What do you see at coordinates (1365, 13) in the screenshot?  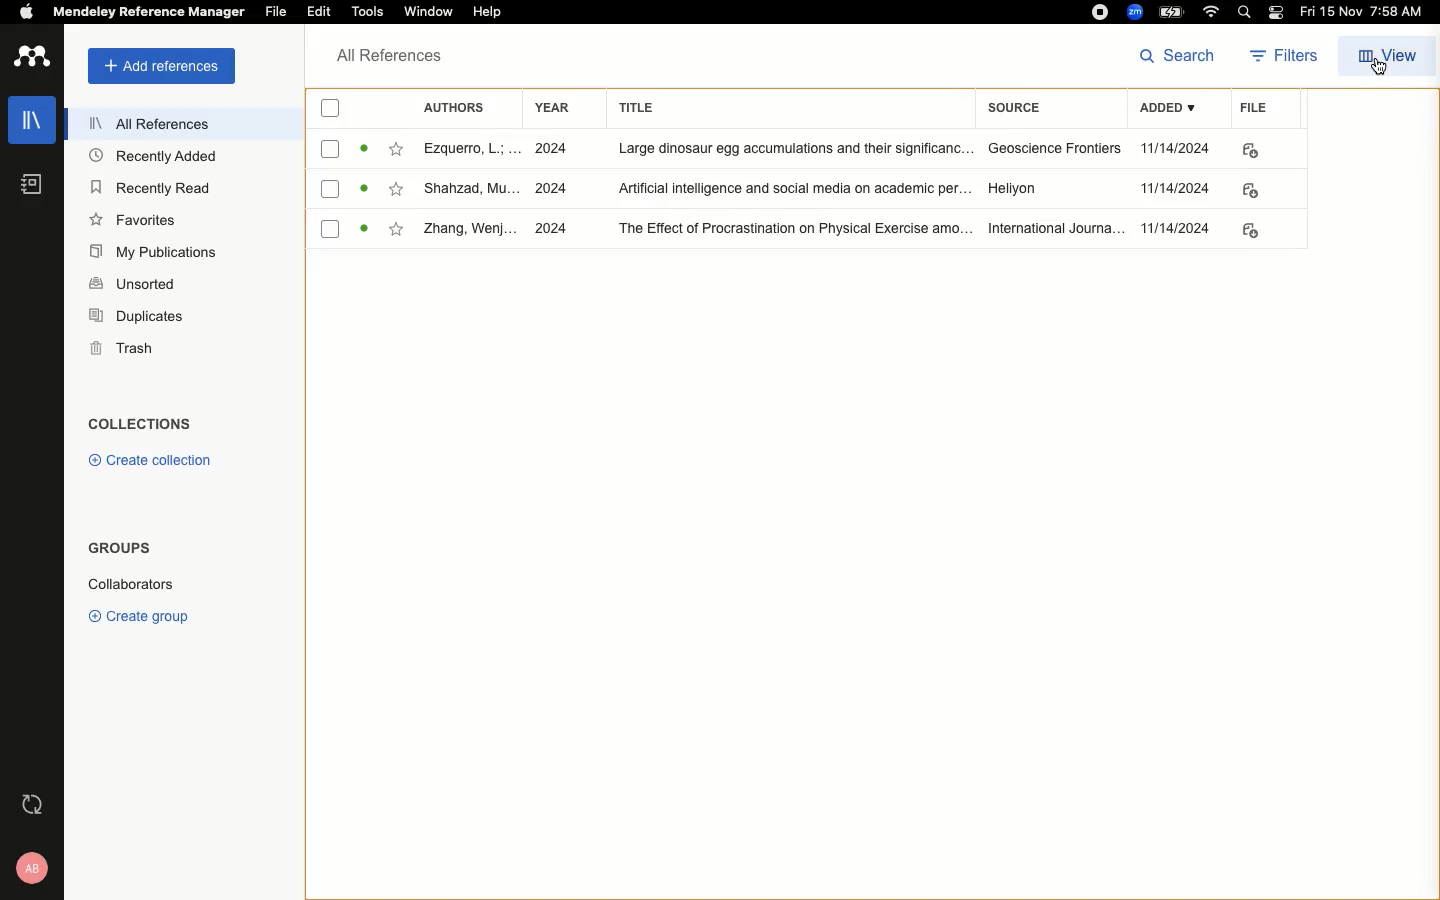 I see `Fri 15 Nov 7:58 AM` at bounding box center [1365, 13].